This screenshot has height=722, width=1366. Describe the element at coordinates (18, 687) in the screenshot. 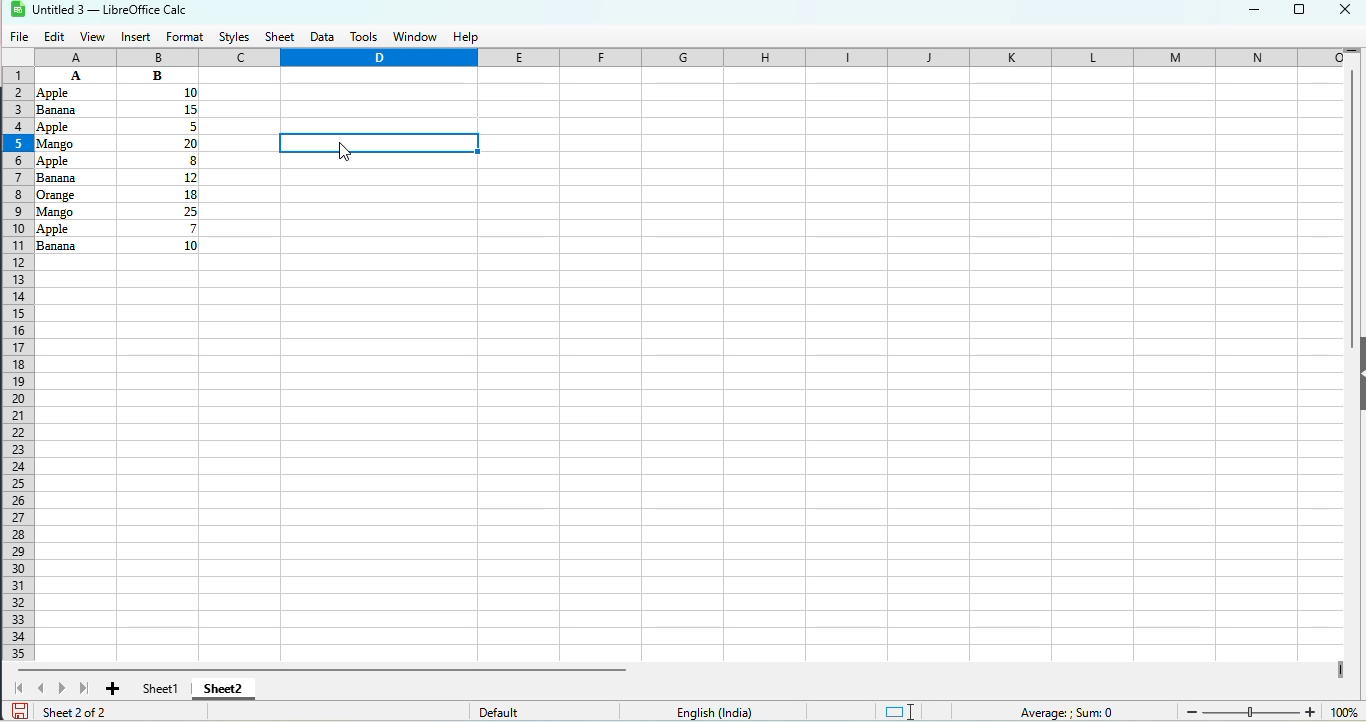

I see `scroll to first sheet` at that location.